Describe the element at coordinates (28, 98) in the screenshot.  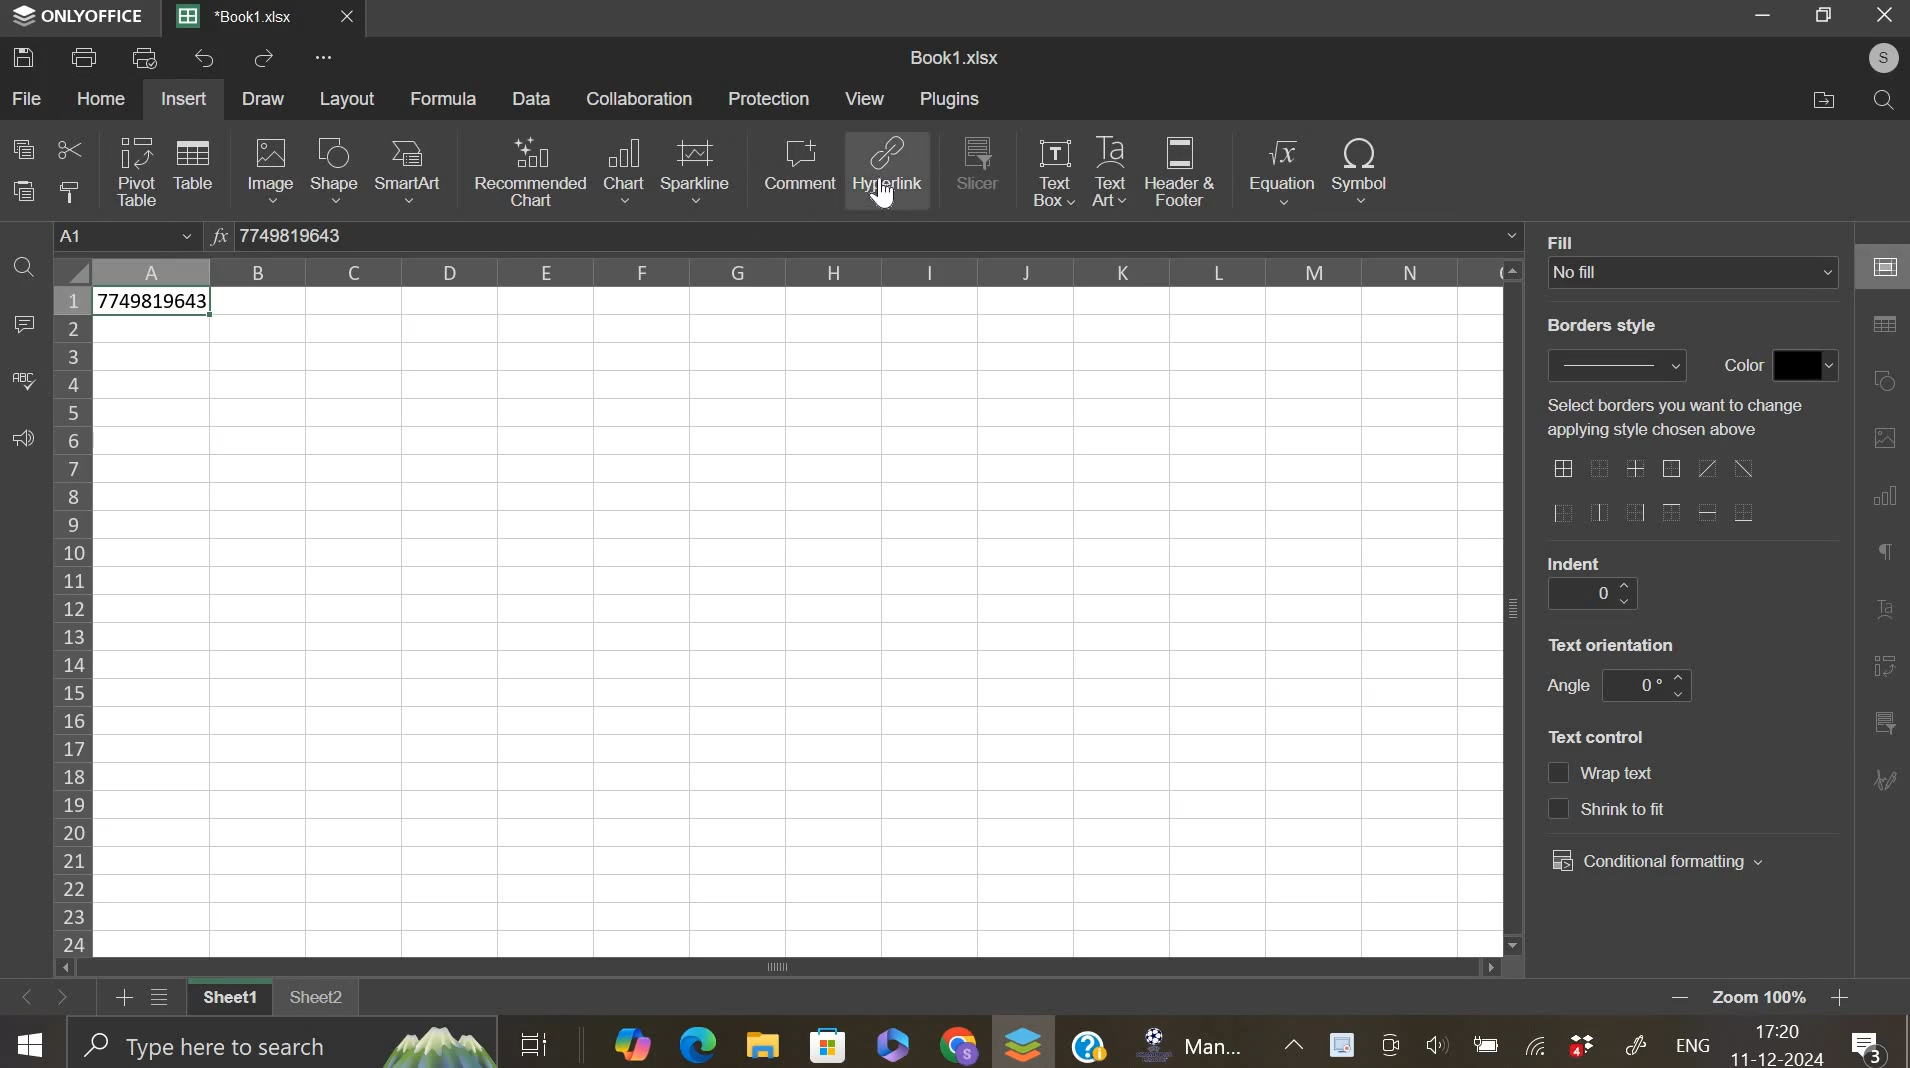
I see `file` at that location.